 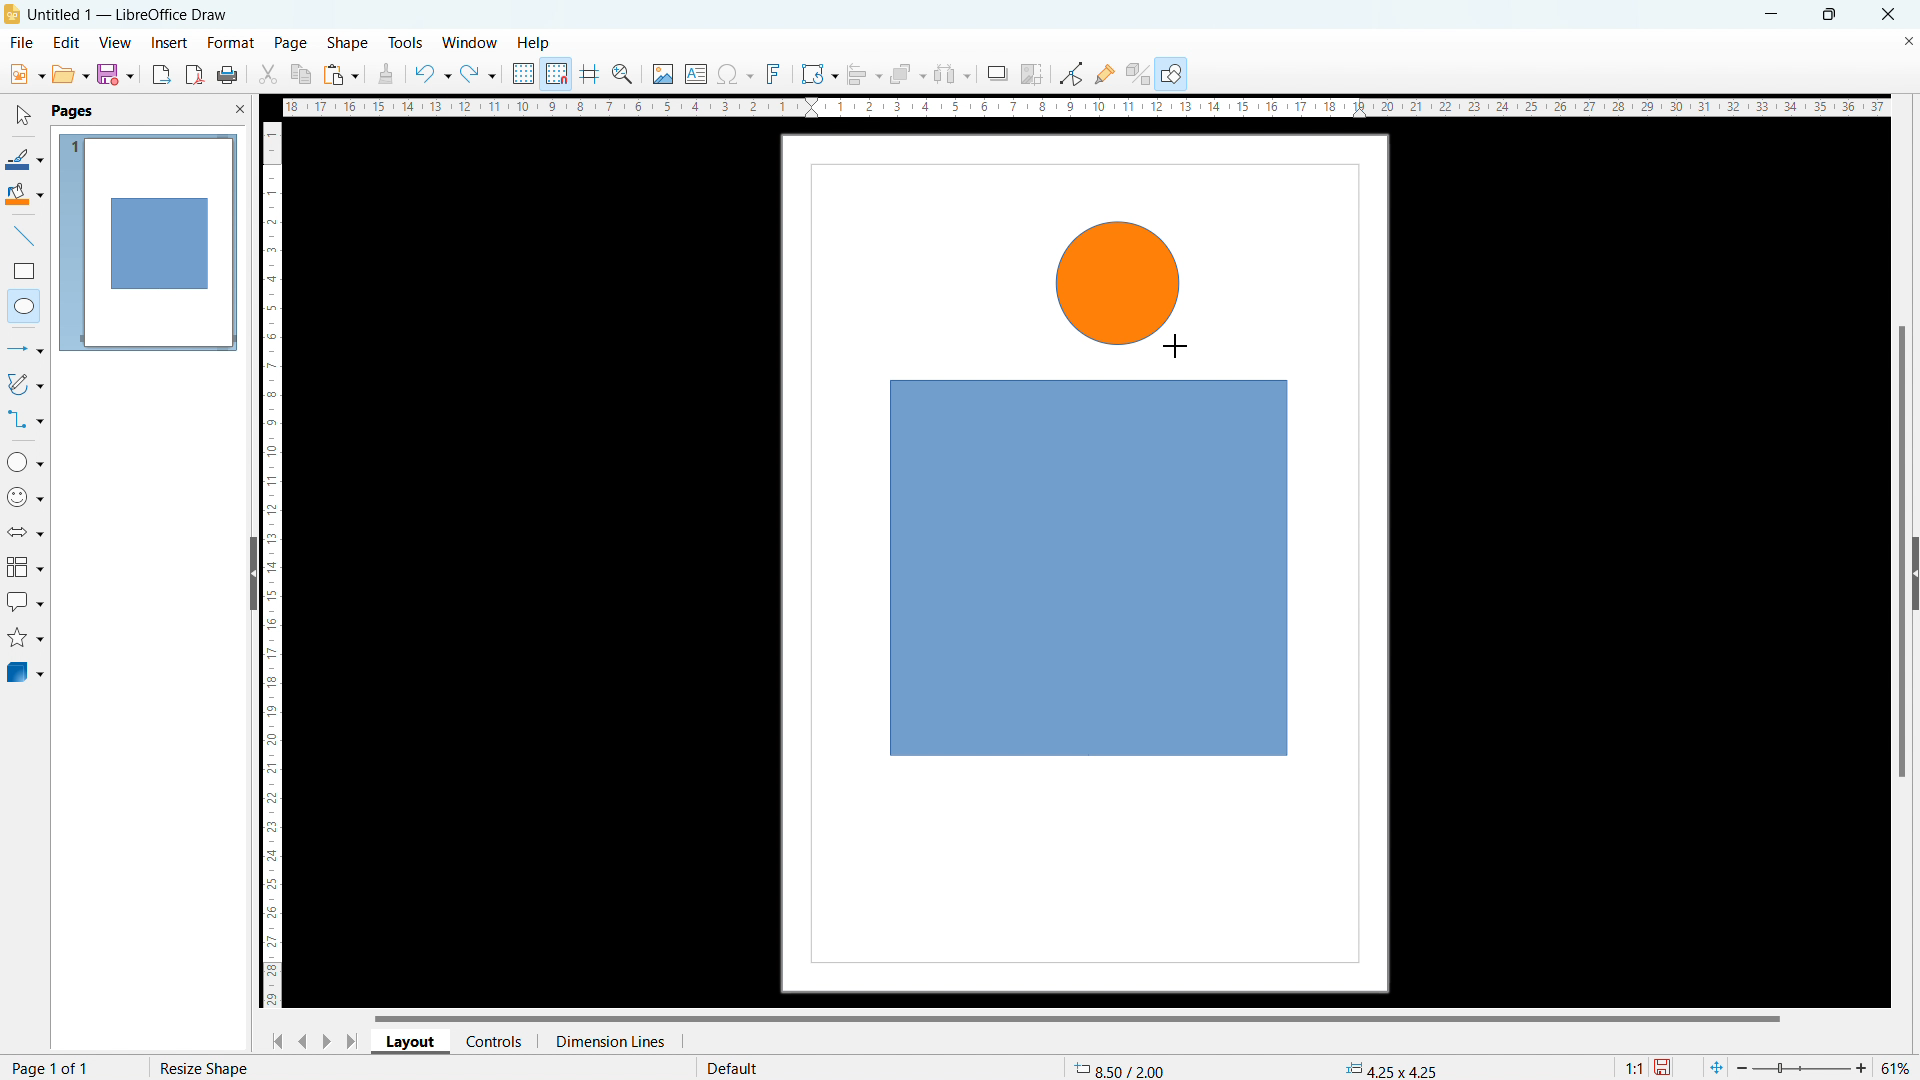 What do you see at coordinates (1120, 283) in the screenshot?
I see `shape being drawn` at bounding box center [1120, 283].